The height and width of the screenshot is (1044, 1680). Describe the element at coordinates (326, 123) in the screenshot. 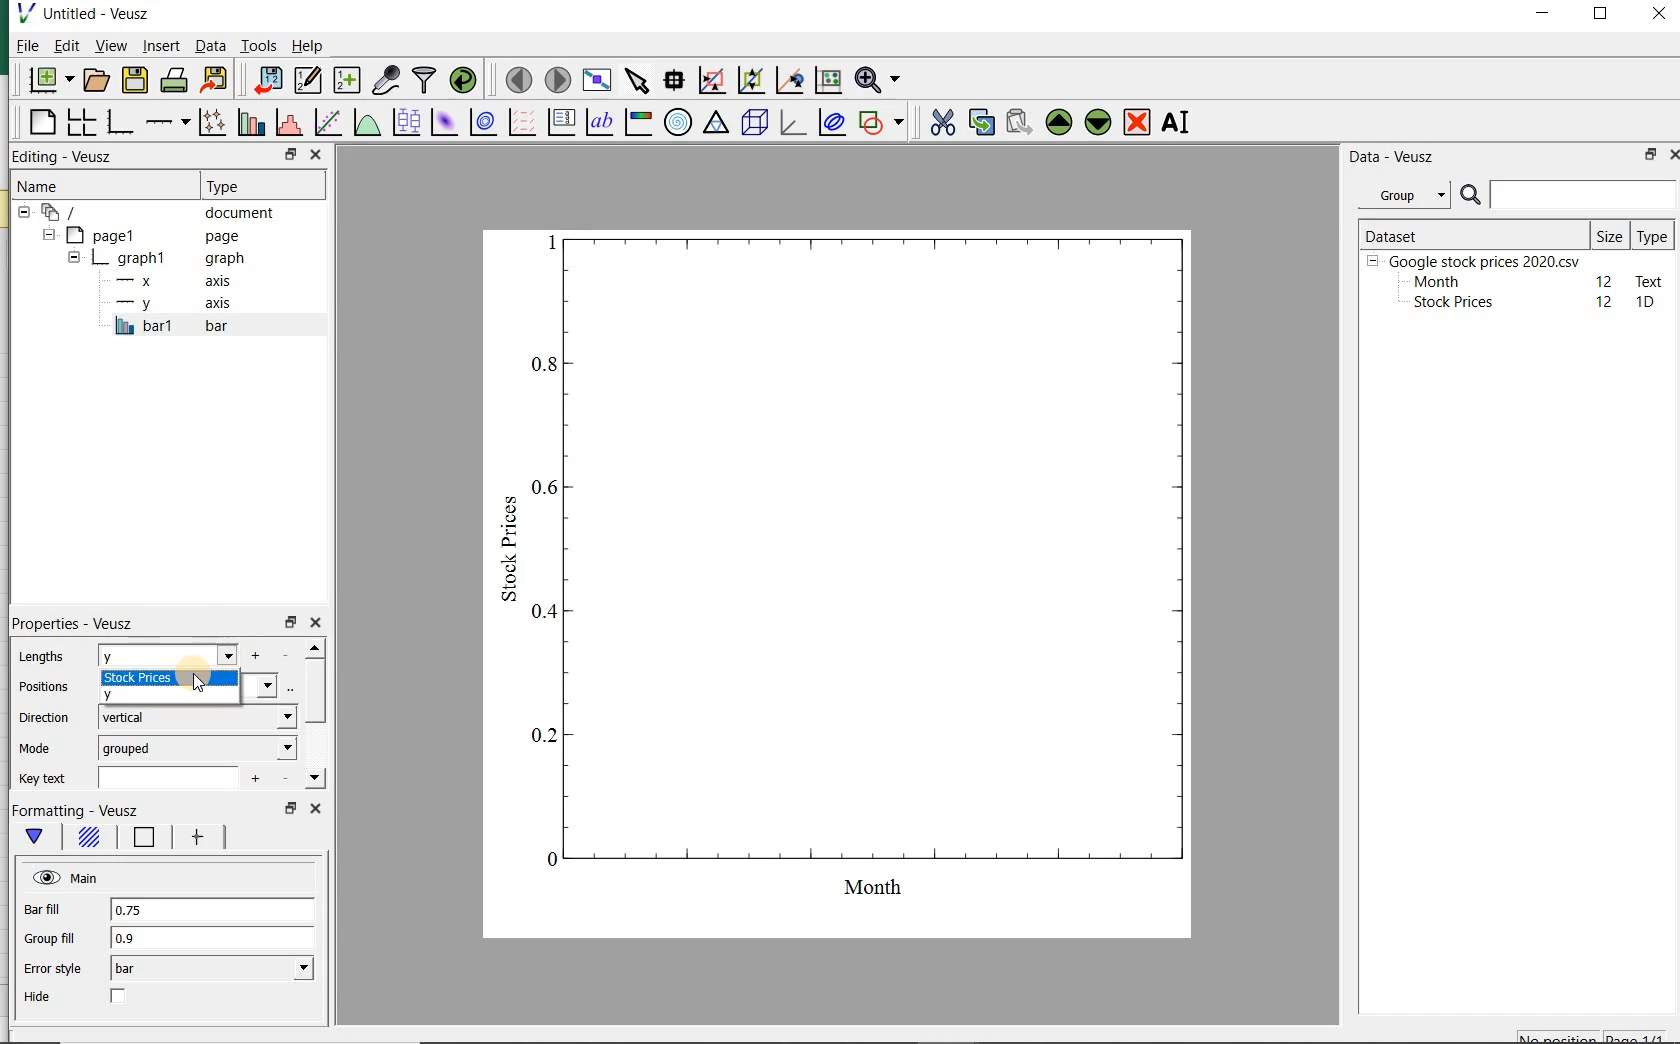

I see `fit a function to data` at that location.